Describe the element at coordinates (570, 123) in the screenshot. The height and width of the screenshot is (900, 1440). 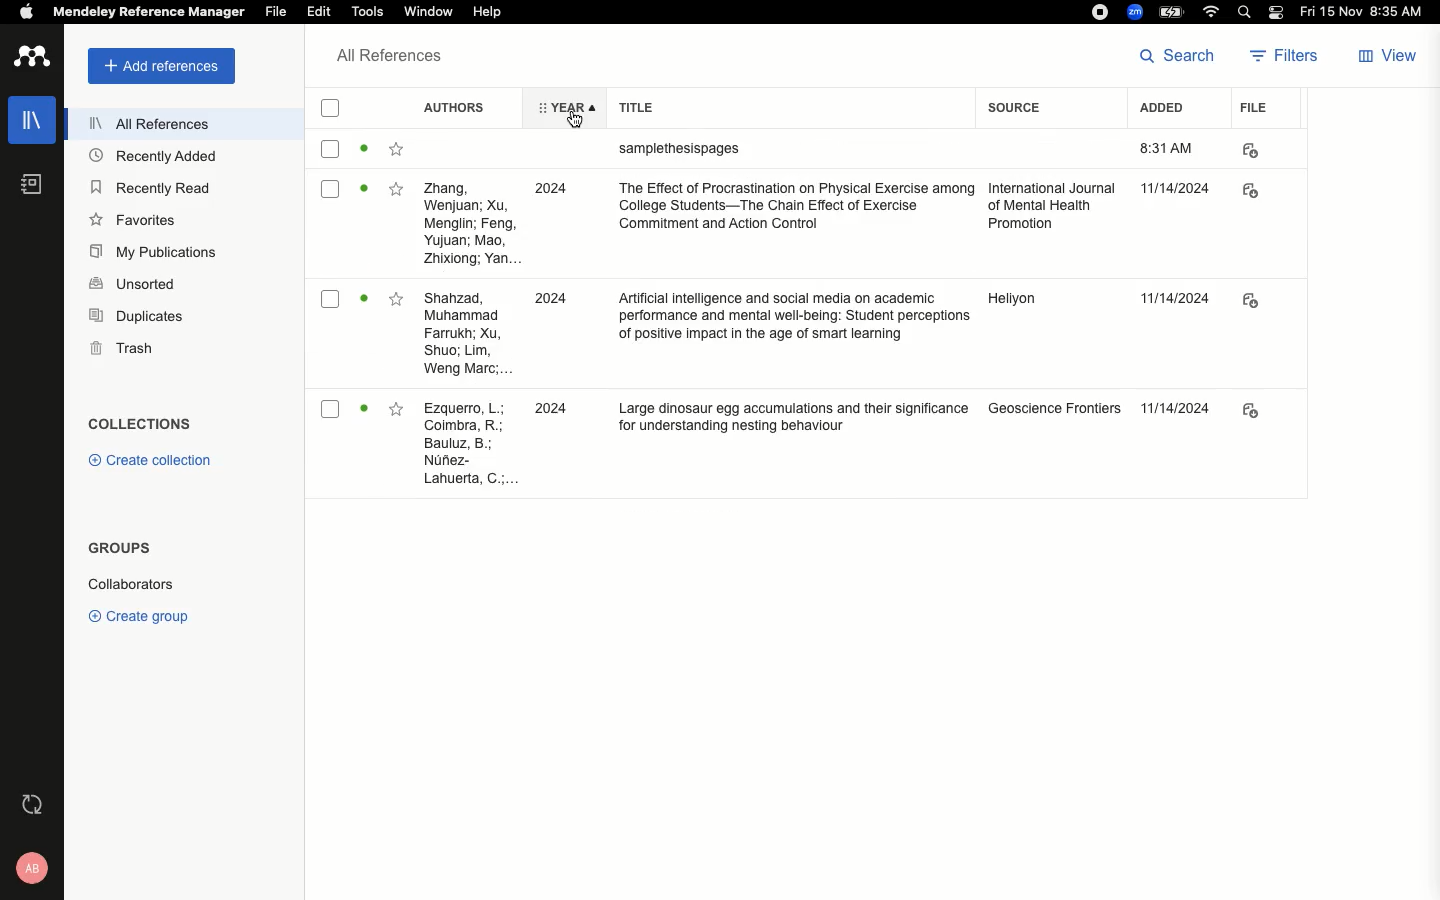
I see `cursor` at that location.